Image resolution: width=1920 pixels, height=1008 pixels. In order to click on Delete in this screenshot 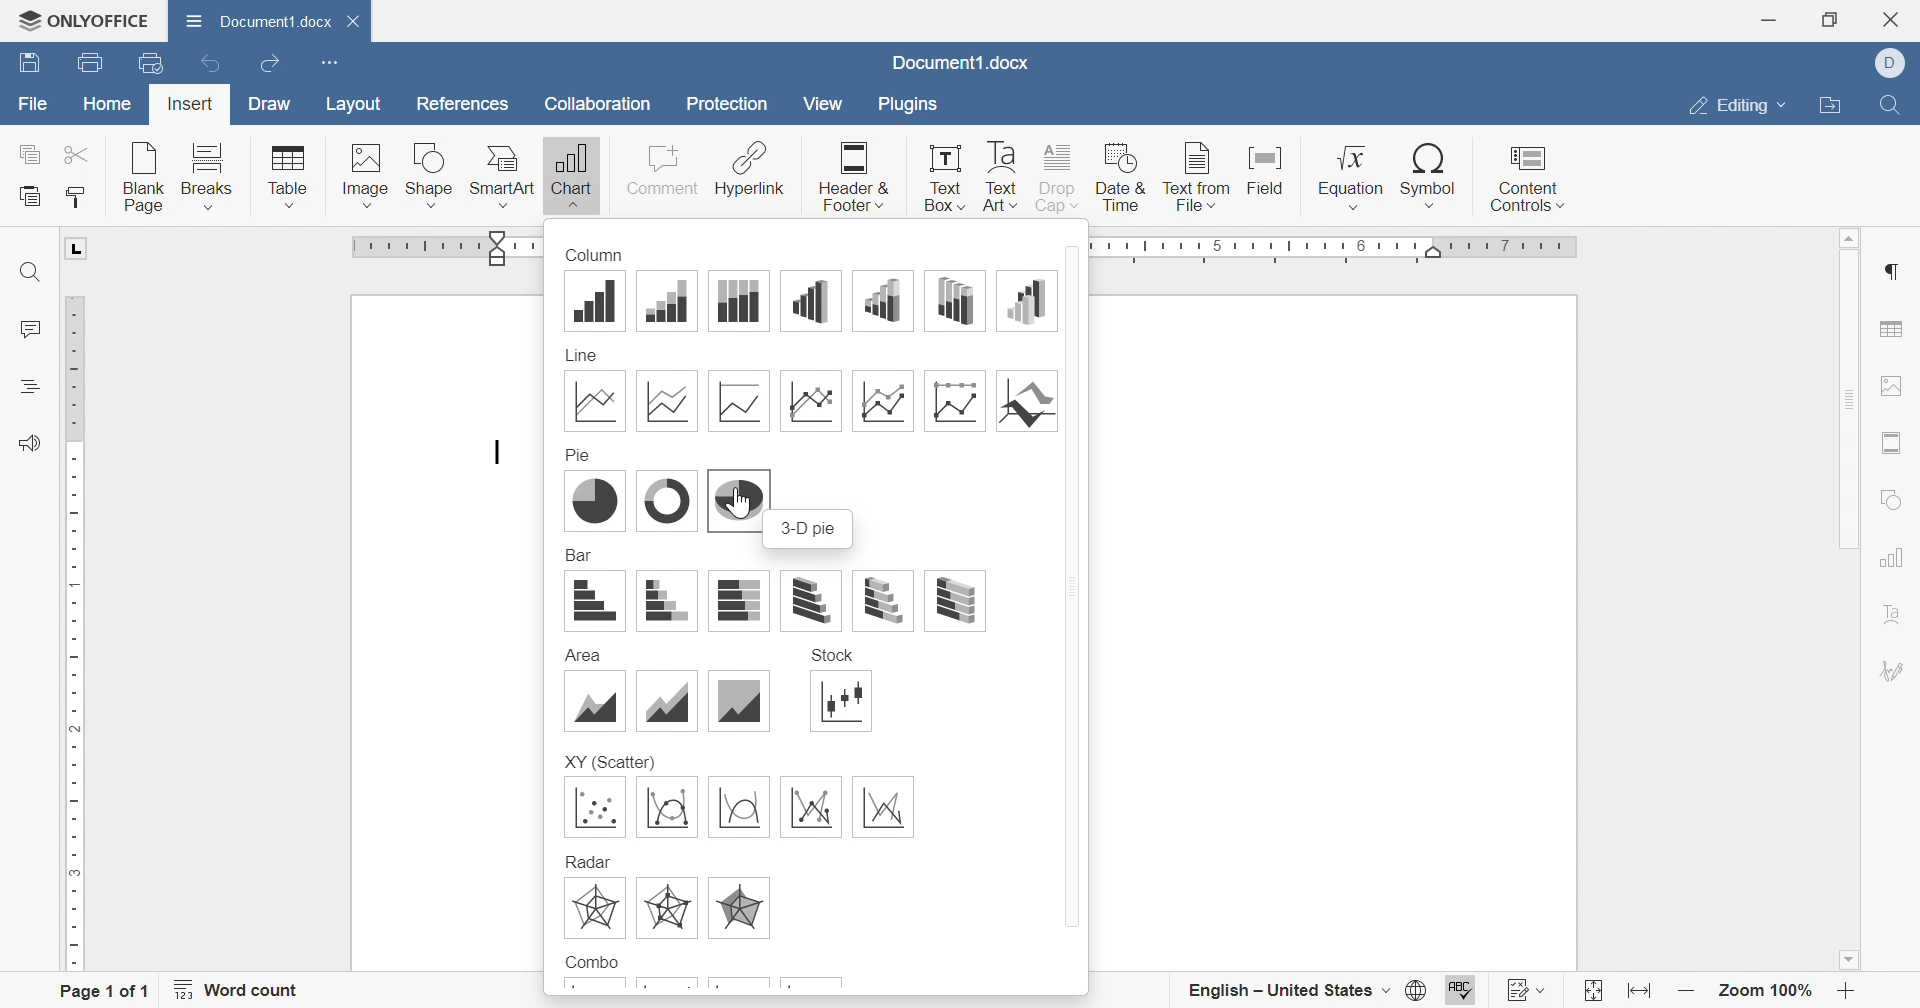, I will do `click(358, 26)`.